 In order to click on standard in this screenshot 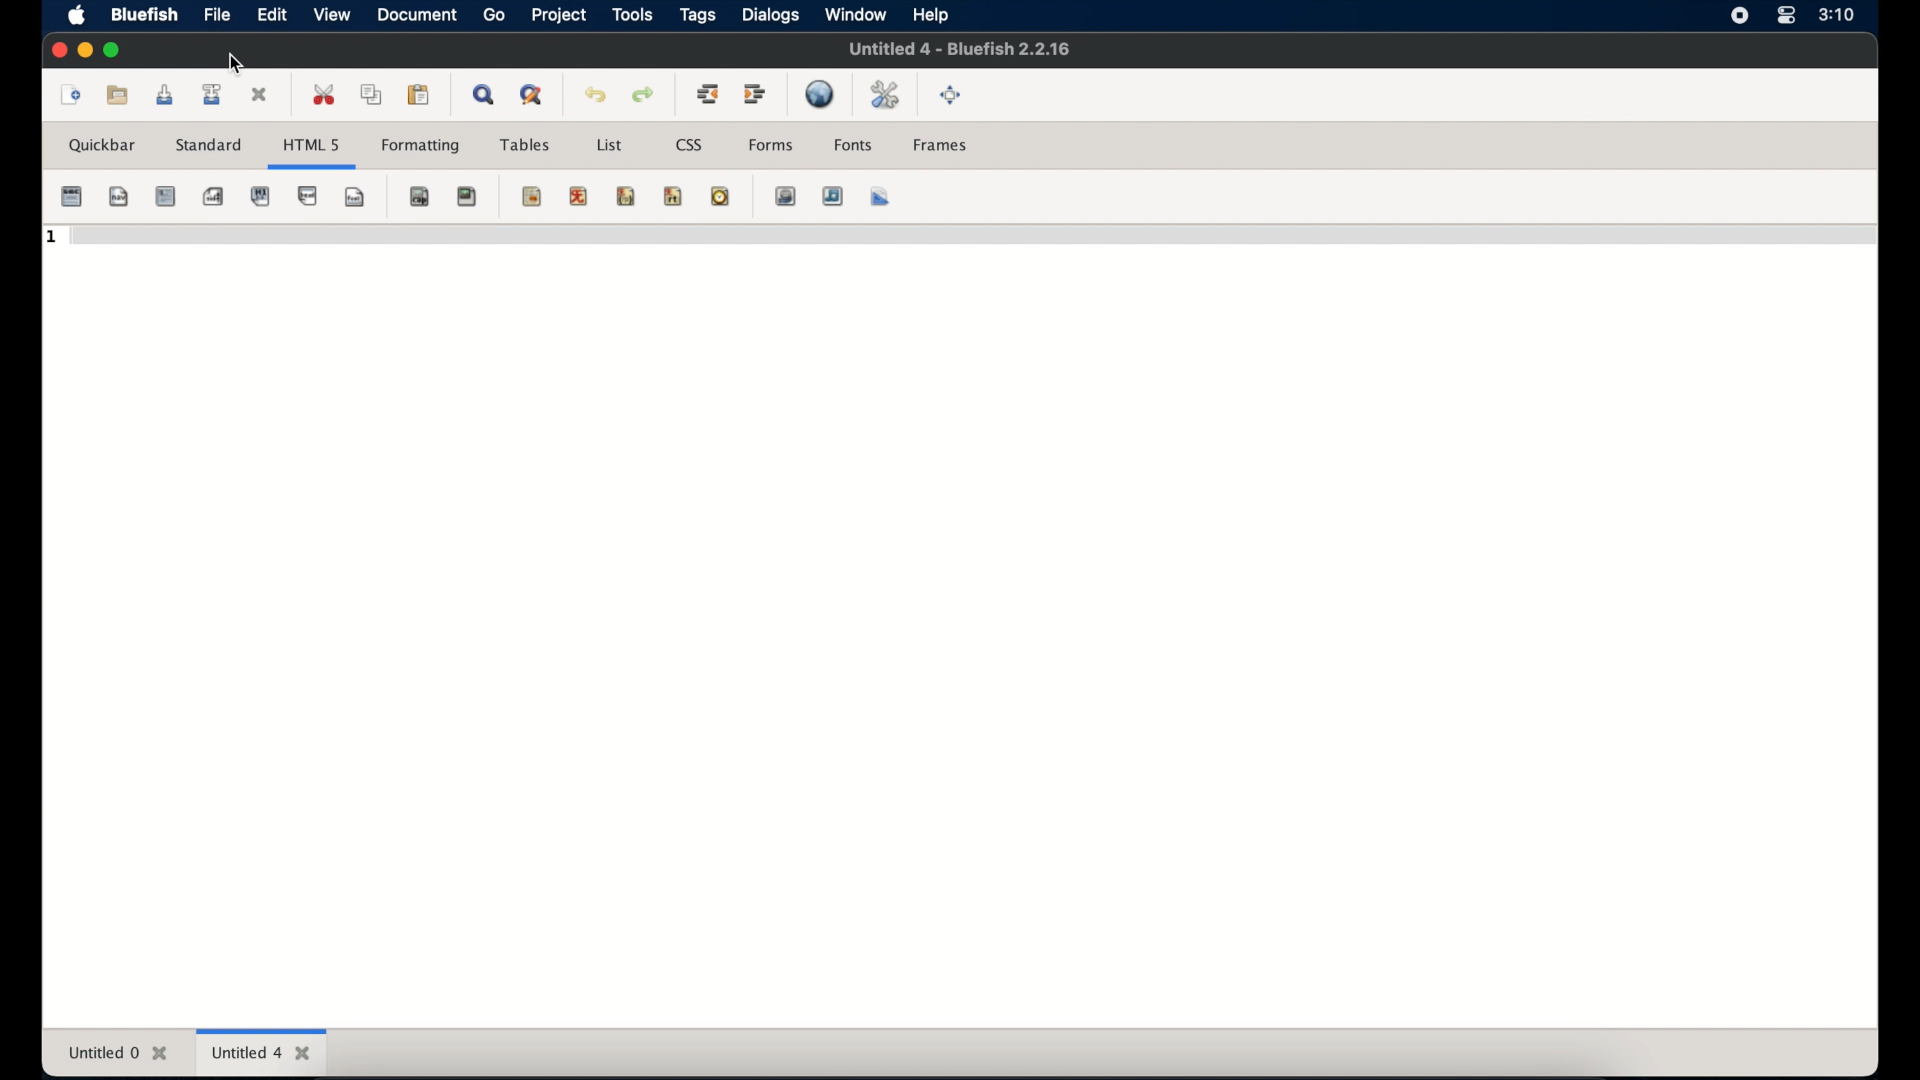, I will do `click(209, 153)`.